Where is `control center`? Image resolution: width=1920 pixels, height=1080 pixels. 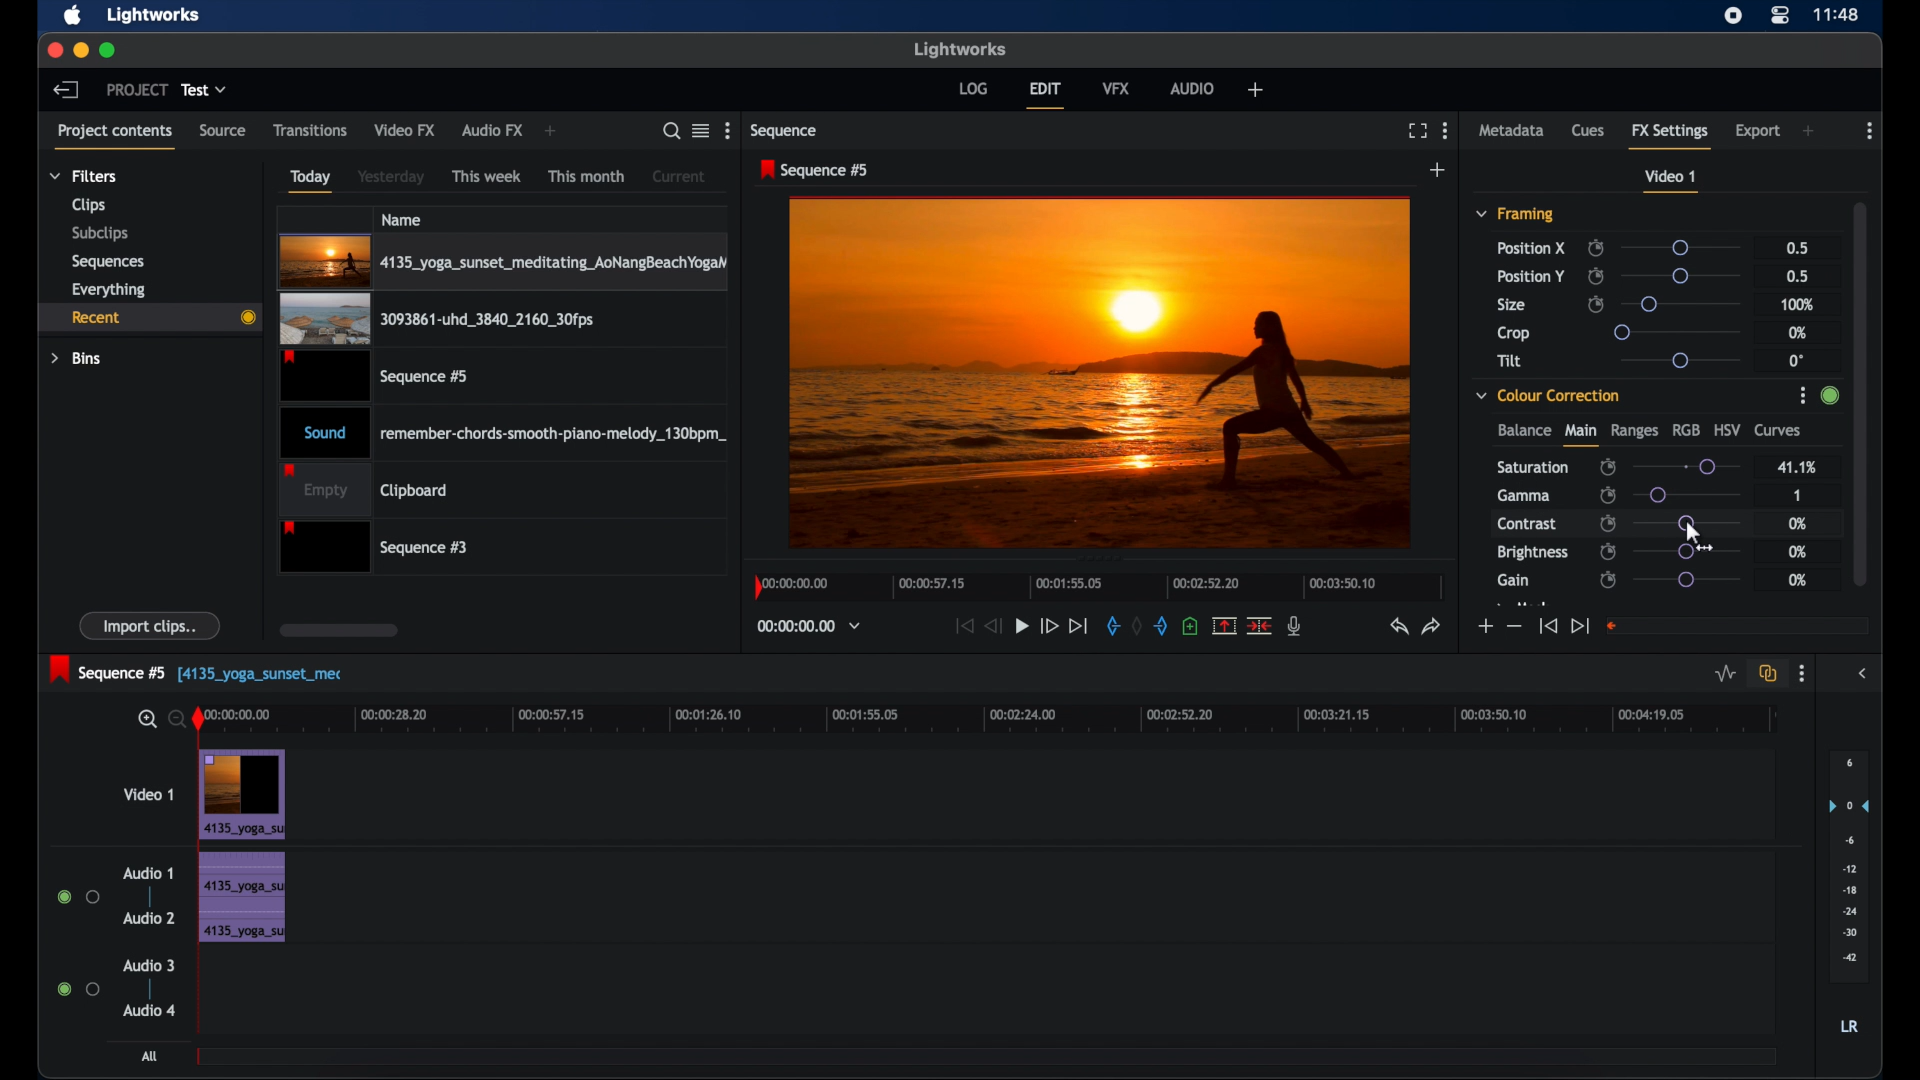 control center is located at coordinates (1781, 15).